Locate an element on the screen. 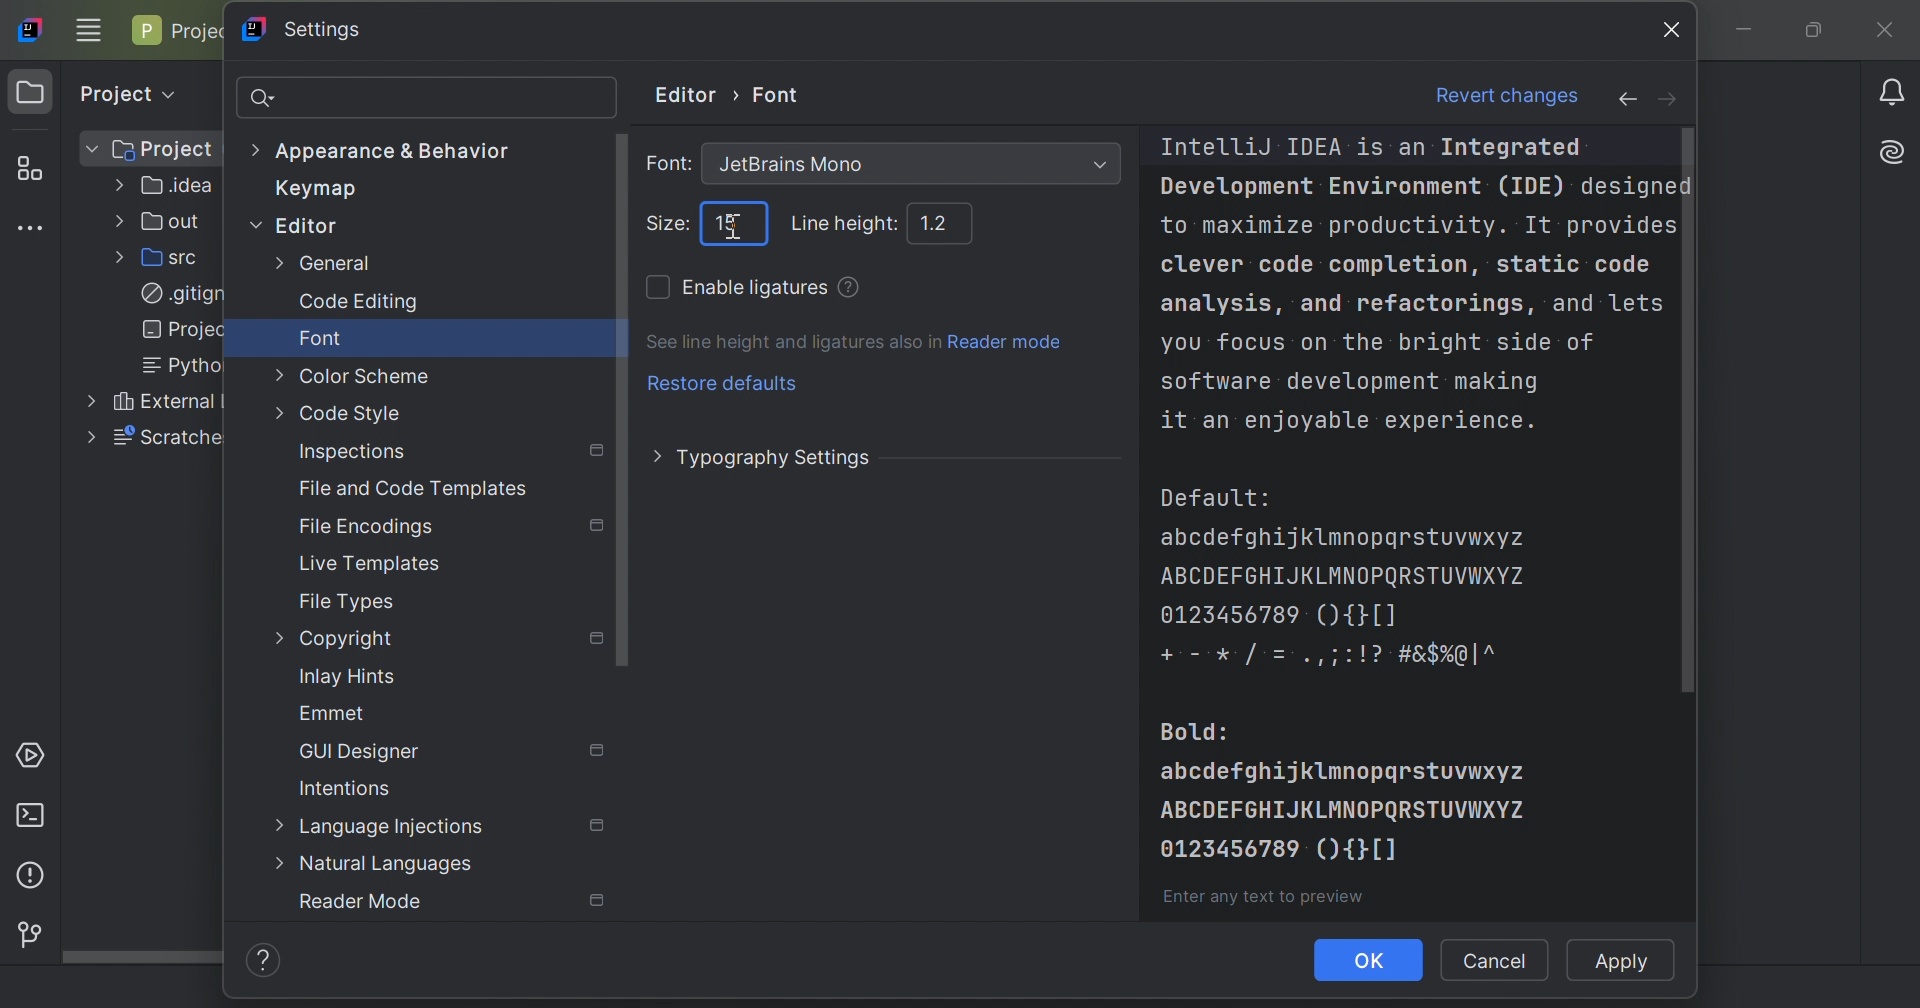 The height and width of the screenshot is (1008, 1920). Jetbrains Mono is located at coordinates (790, 166).